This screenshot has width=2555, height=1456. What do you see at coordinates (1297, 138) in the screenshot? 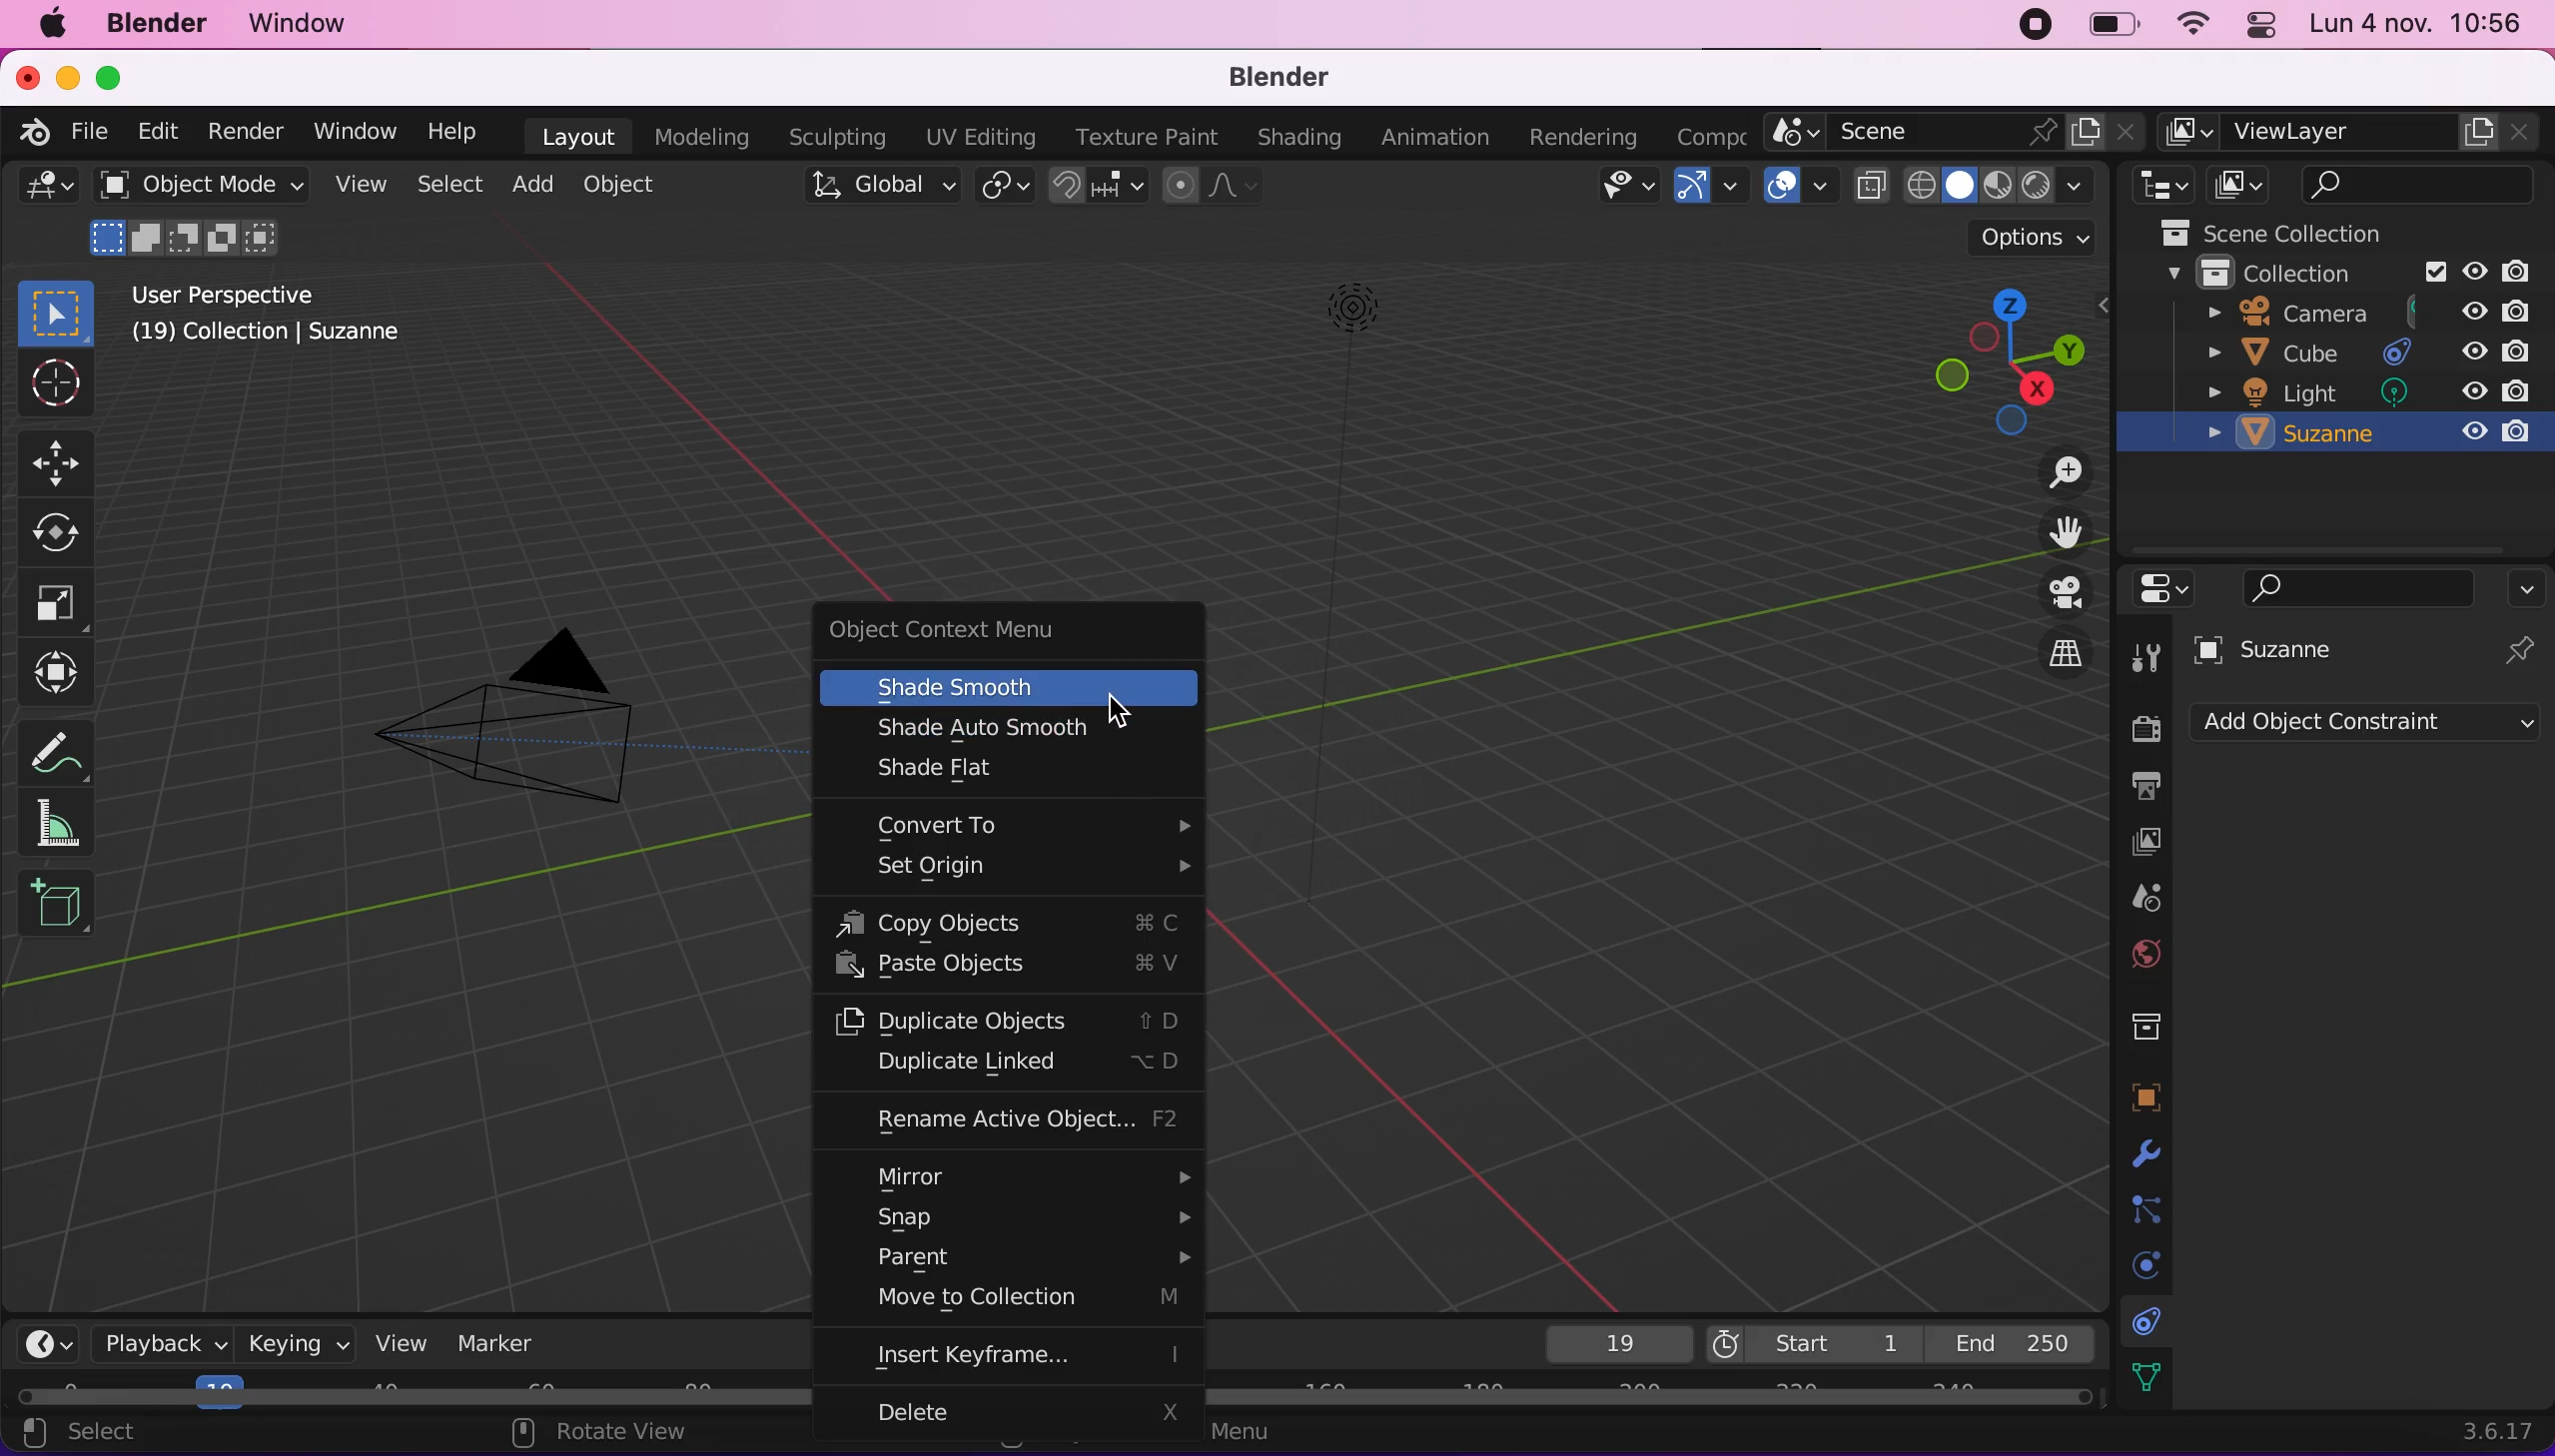
I see `shading` at bounding box center [1297, 138].